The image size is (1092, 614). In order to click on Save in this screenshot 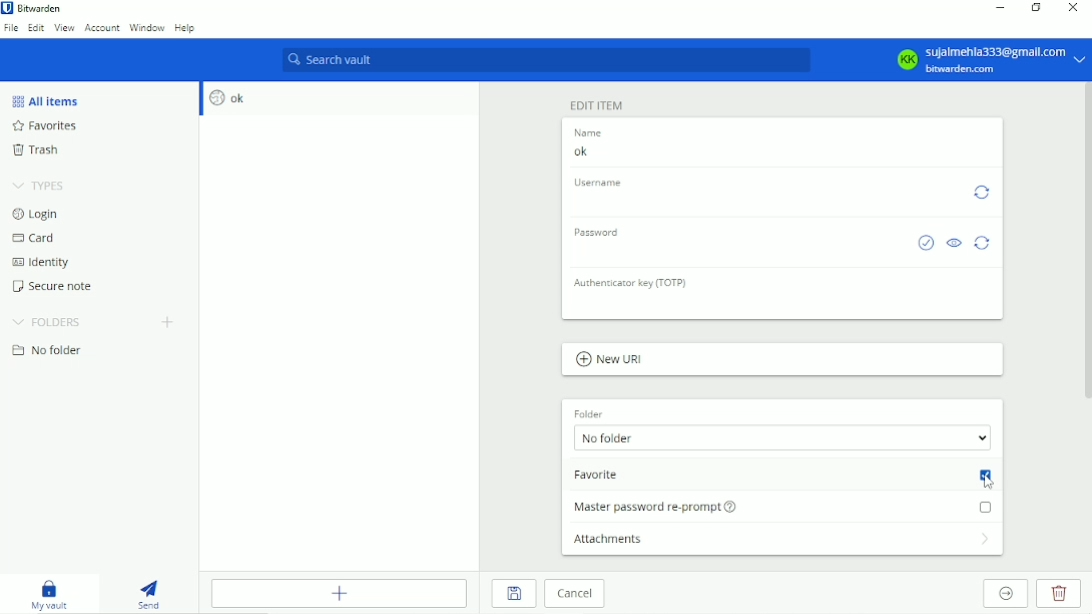, I will do `click(513, 594)`.